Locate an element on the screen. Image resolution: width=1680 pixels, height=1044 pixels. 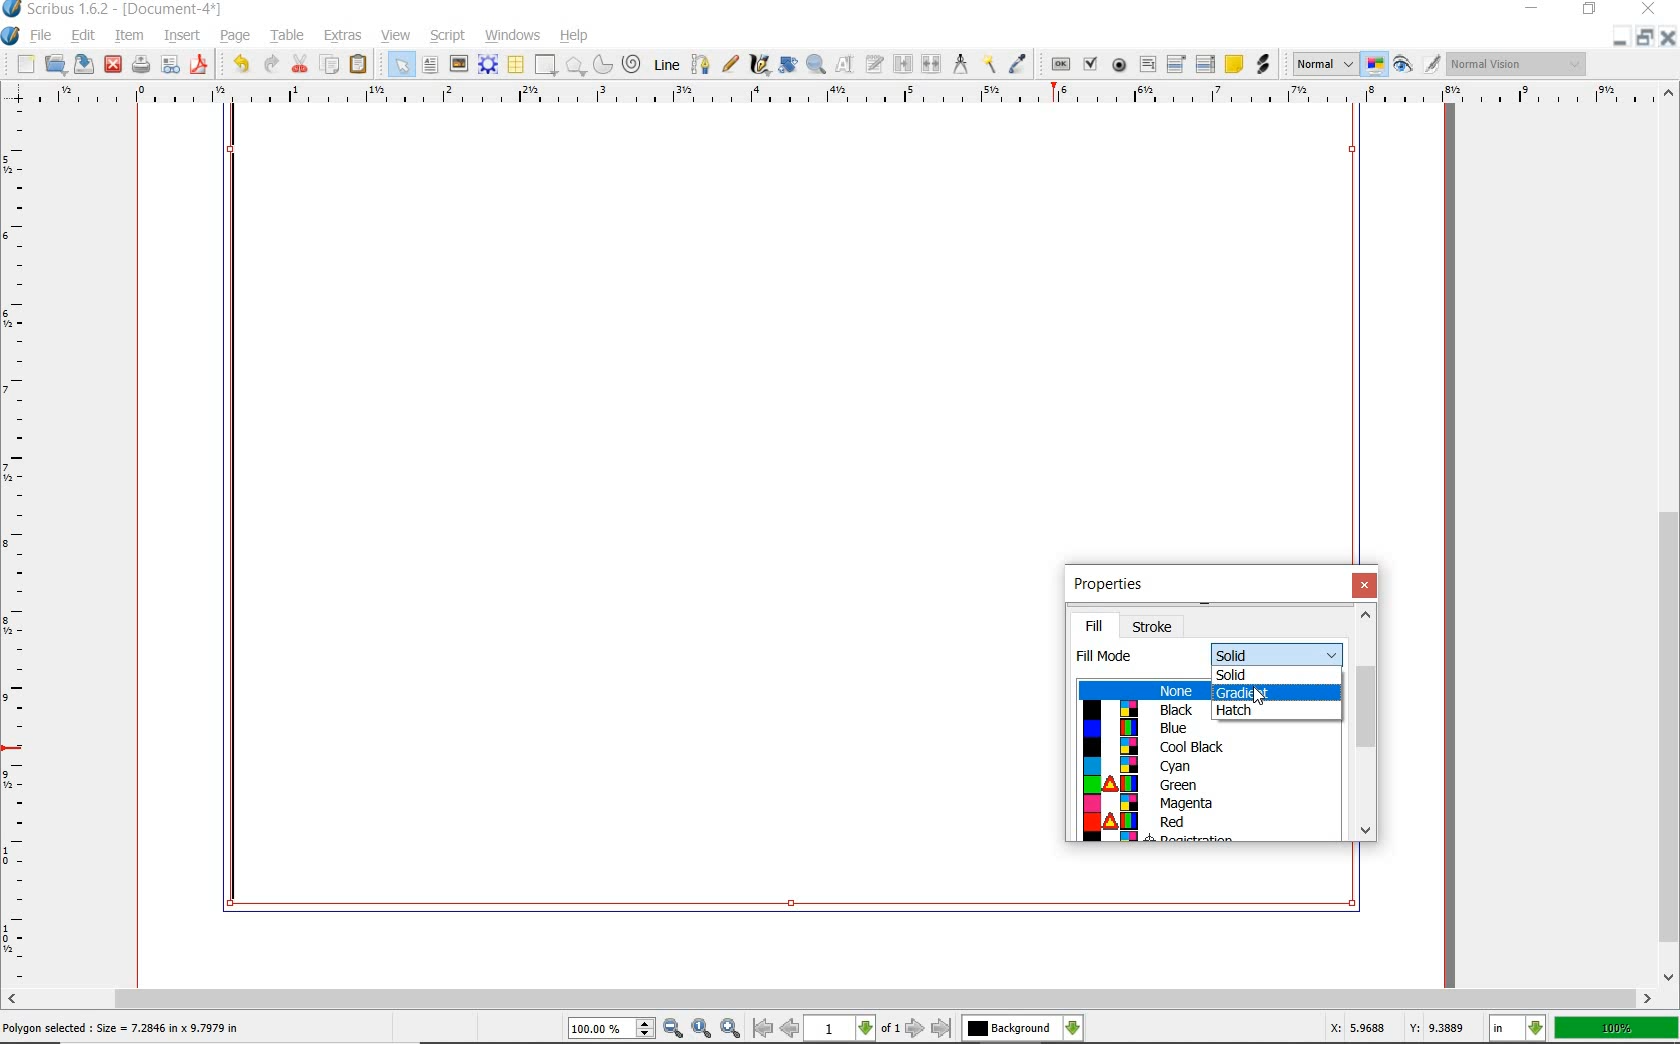
save is located at coordinates (85, 65).